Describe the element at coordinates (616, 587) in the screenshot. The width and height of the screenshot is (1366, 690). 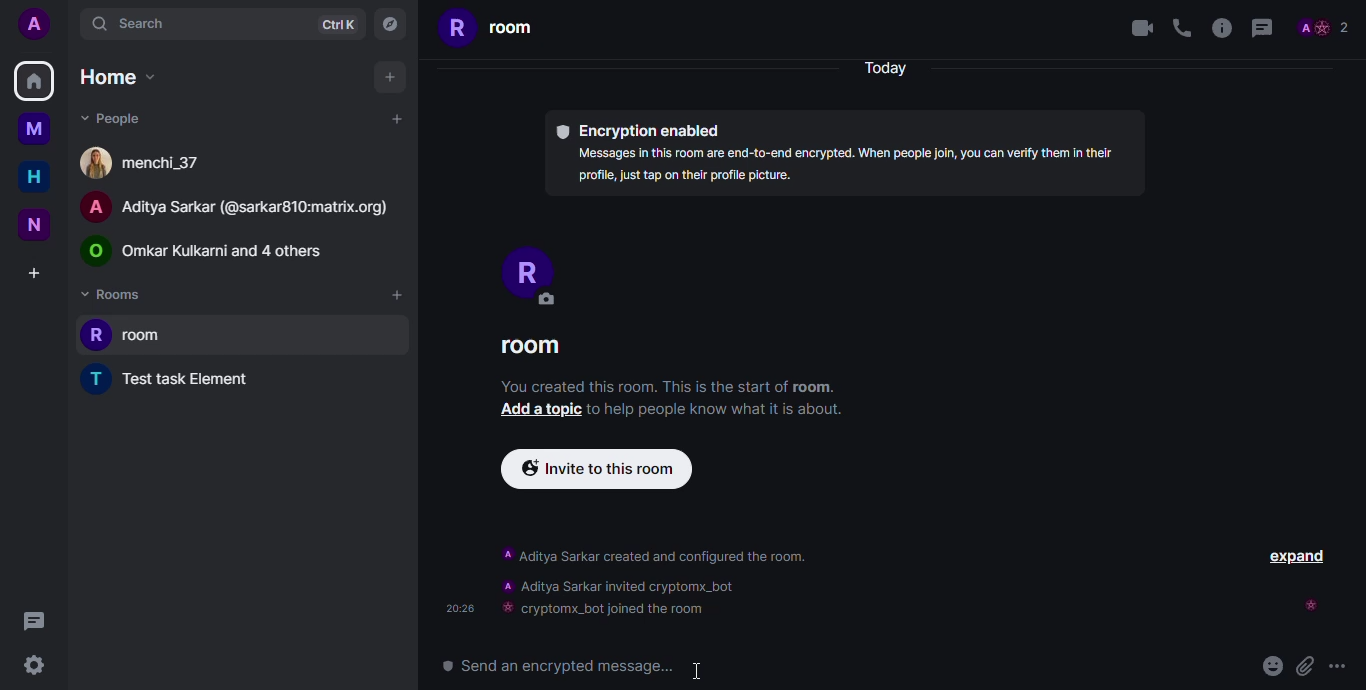
I see `Aditya Sarkar invited cryptomx_bot` at that location.